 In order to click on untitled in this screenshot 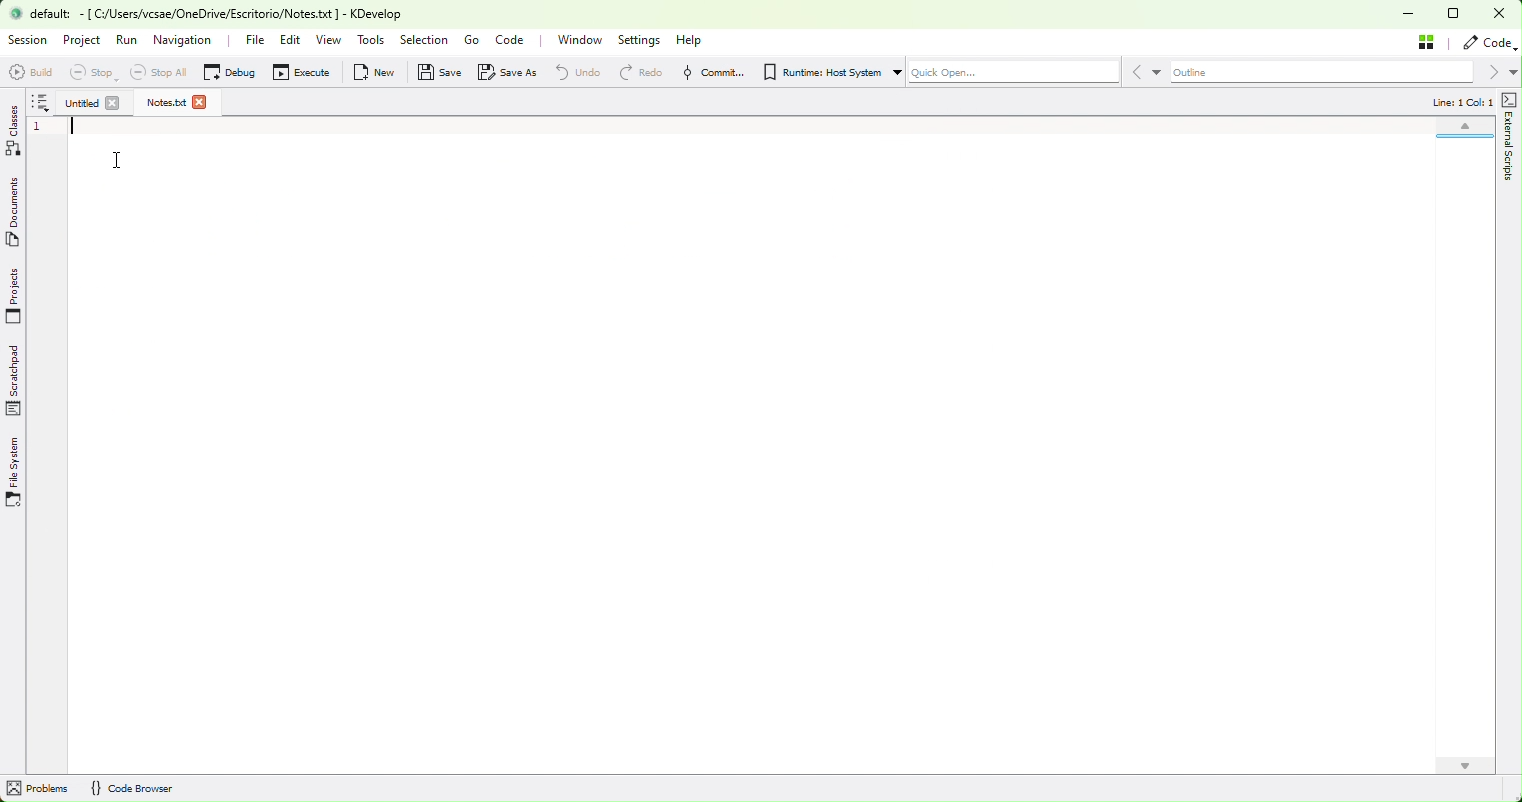, I will do `click(81, 102)`.